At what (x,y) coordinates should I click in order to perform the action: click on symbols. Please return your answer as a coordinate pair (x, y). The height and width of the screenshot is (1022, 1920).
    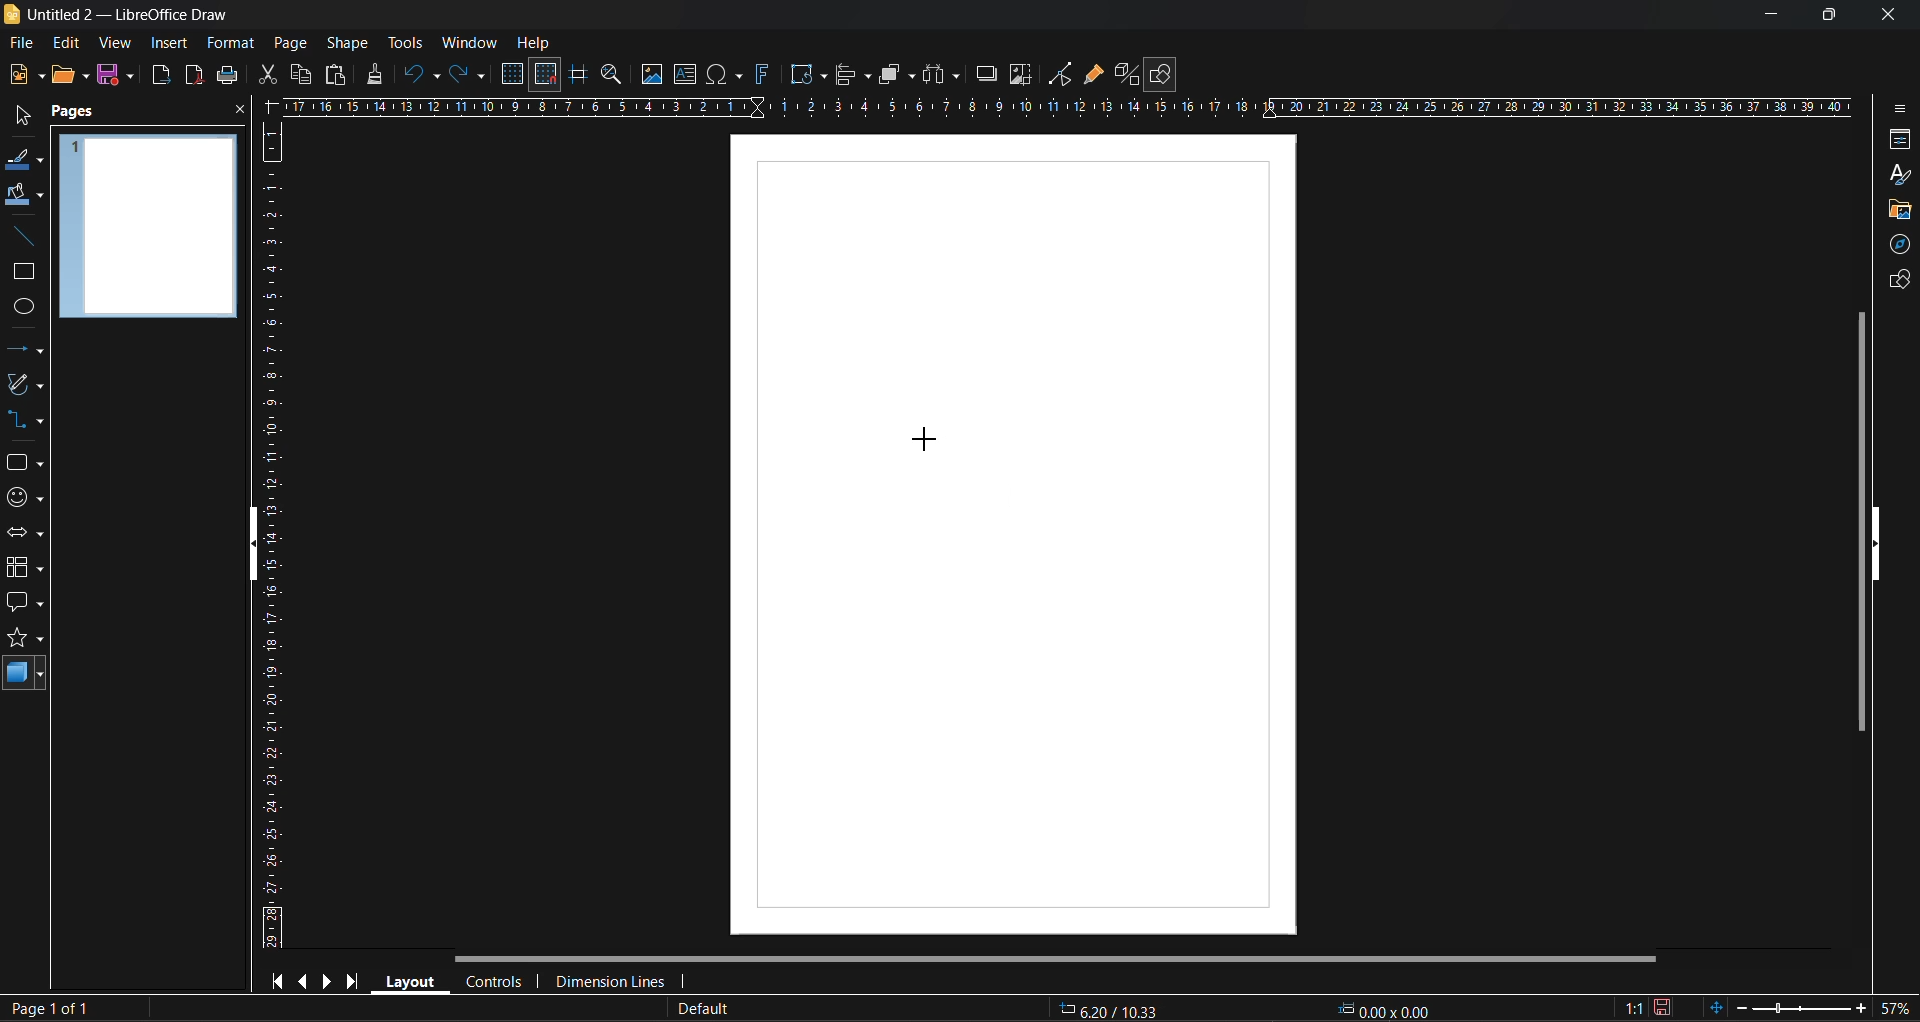
    Looking at the image, I should click on (22, 496).